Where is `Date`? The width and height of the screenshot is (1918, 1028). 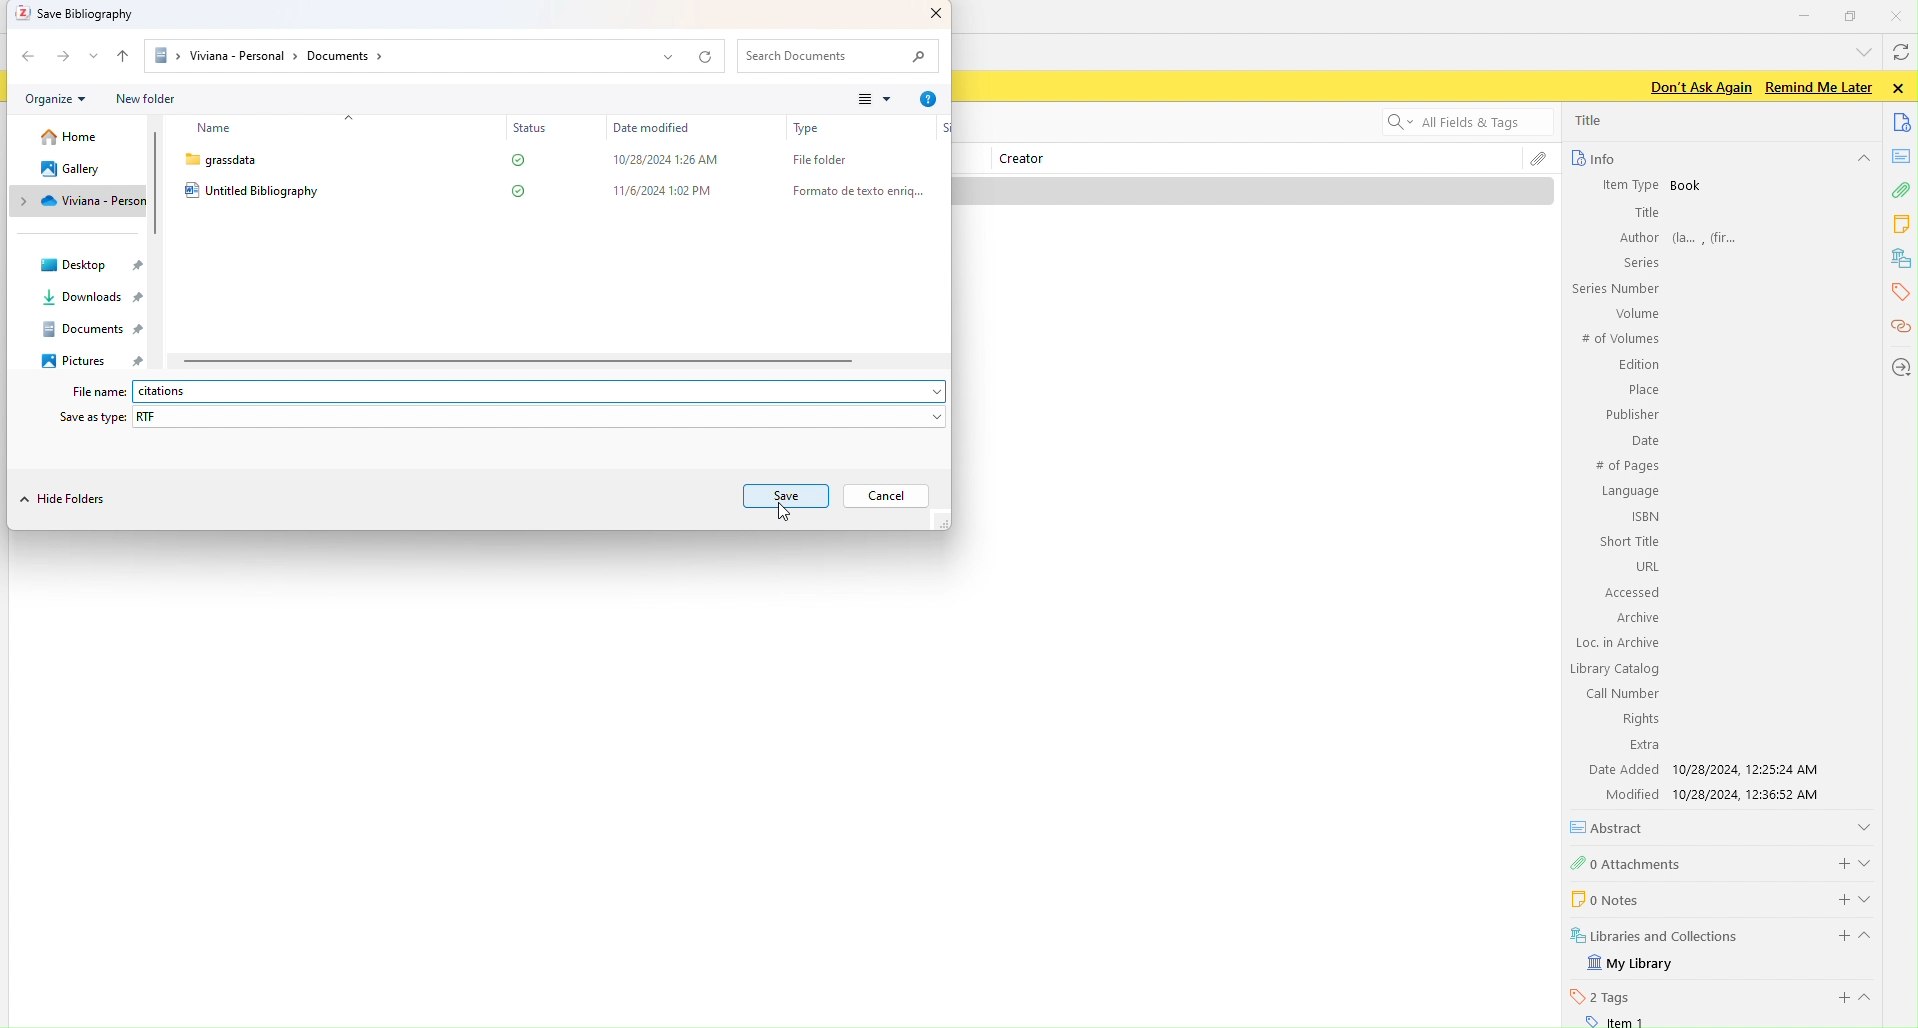 Date is located at coordinates (1643, 442).